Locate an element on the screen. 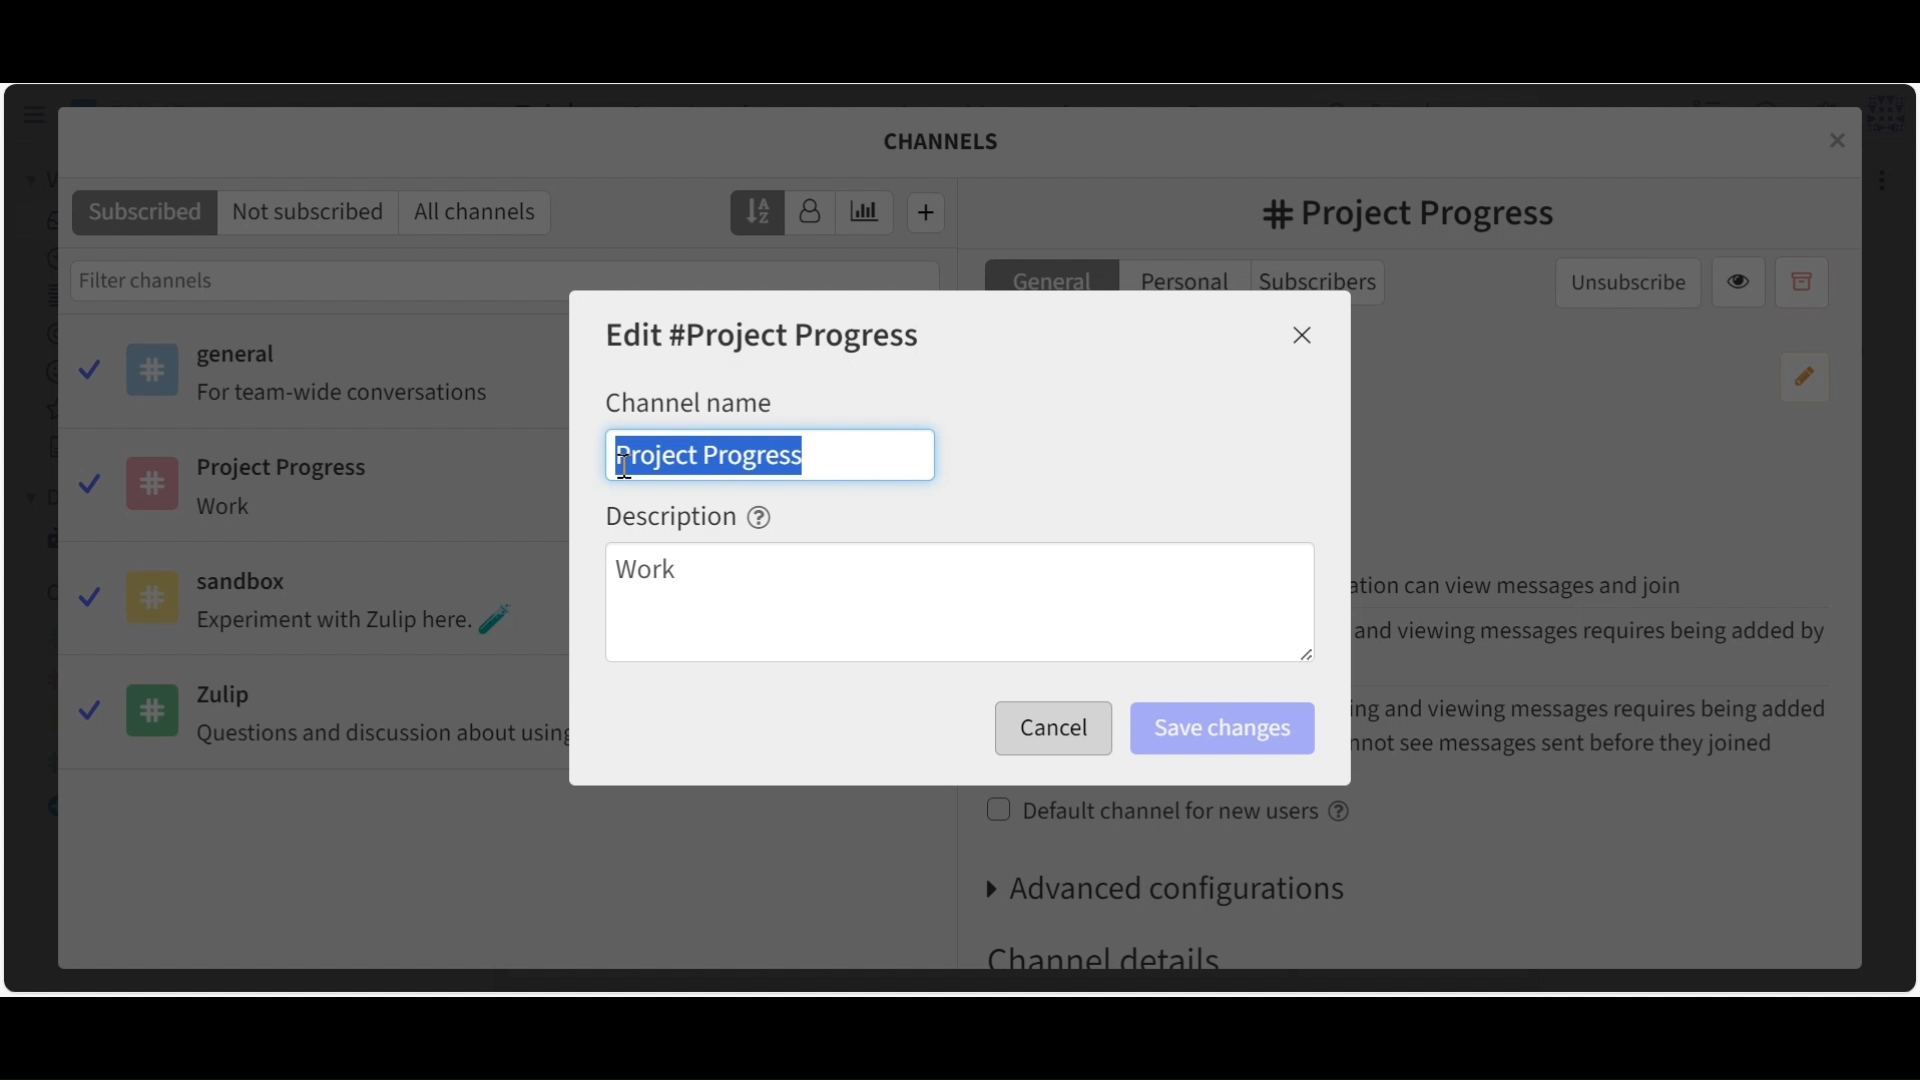 This screenshot has height=1080, width=1920. Description is located at coordinates (689, 516).